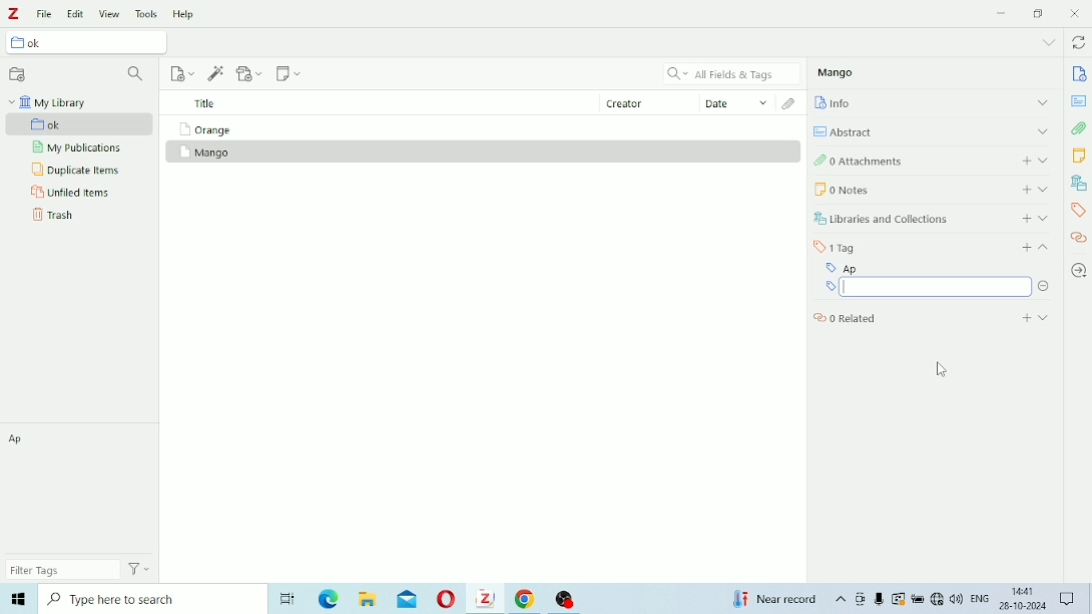 The width and height of the screenshot is (1092, 614). What do you see at coordinates (937, 600) in the screenshot?
I see `Internet` at bounding box center [937, 600].